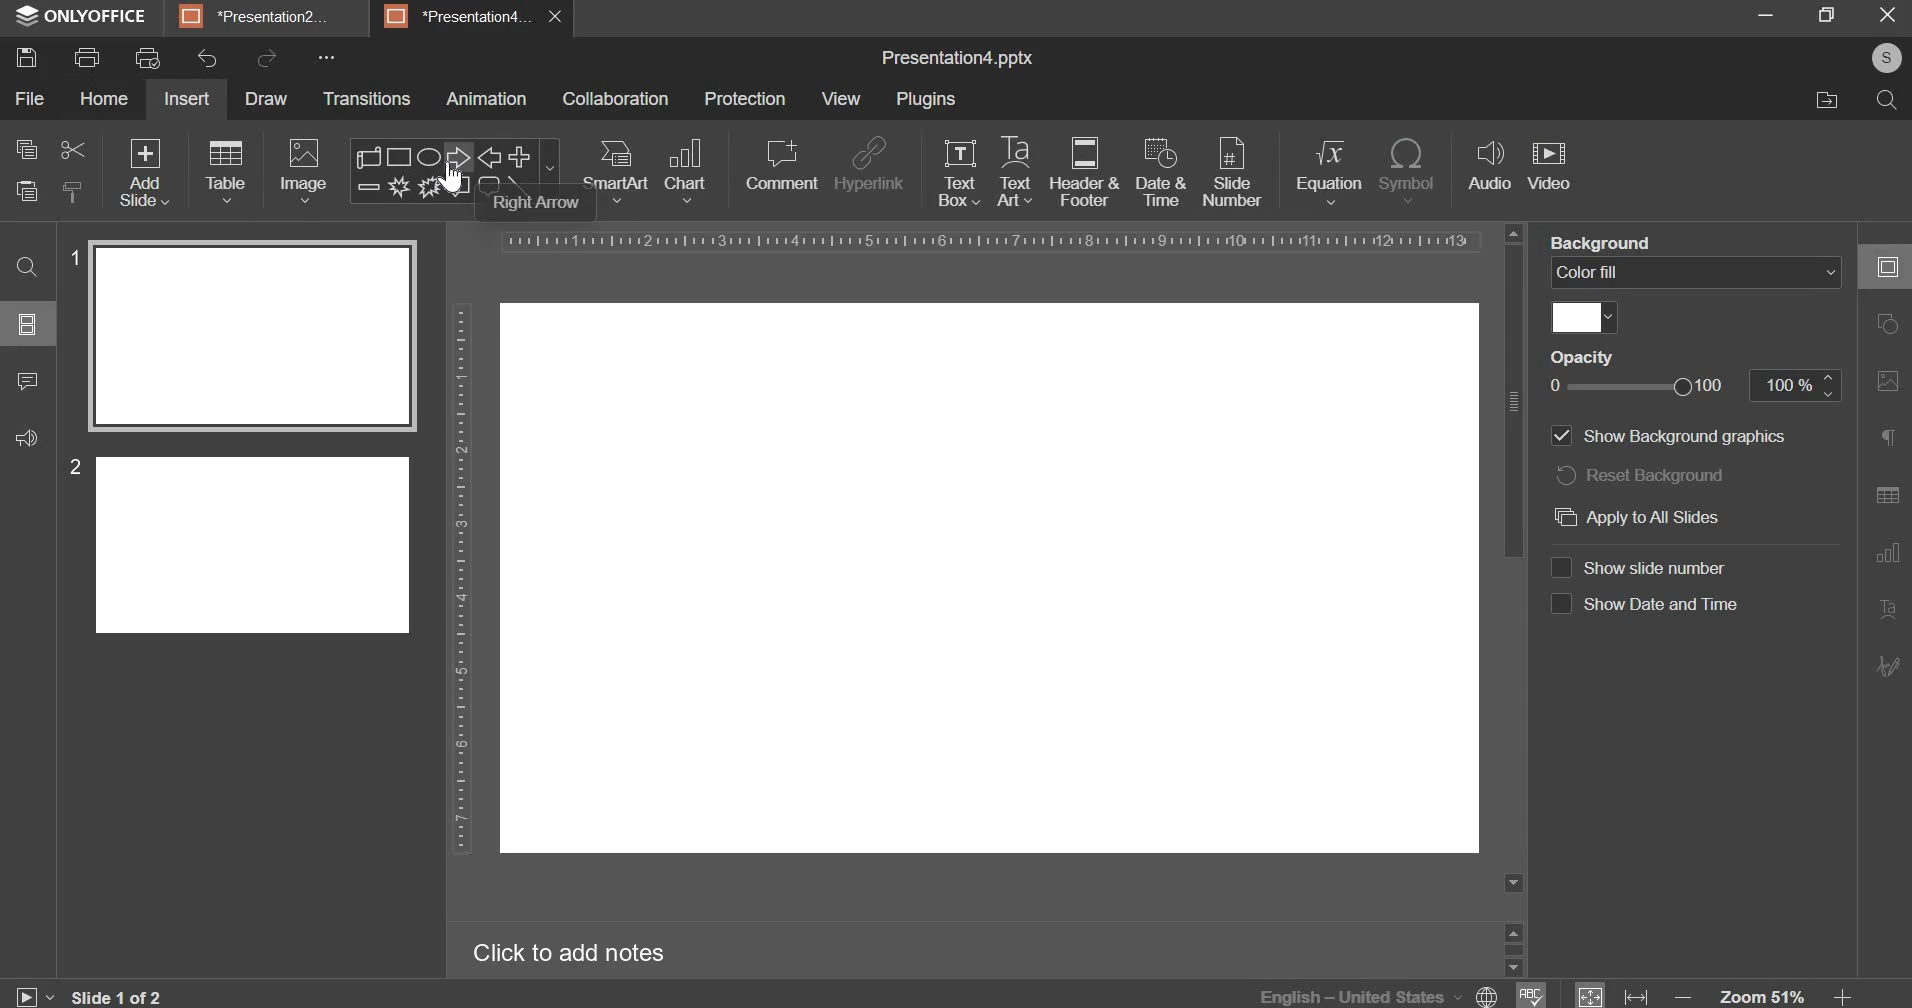 This screenshot has height=1008, width=1912. What do you see at coordinates (1688, 436) in the screenshot?
I see `` at bounding box center [1688, 436].